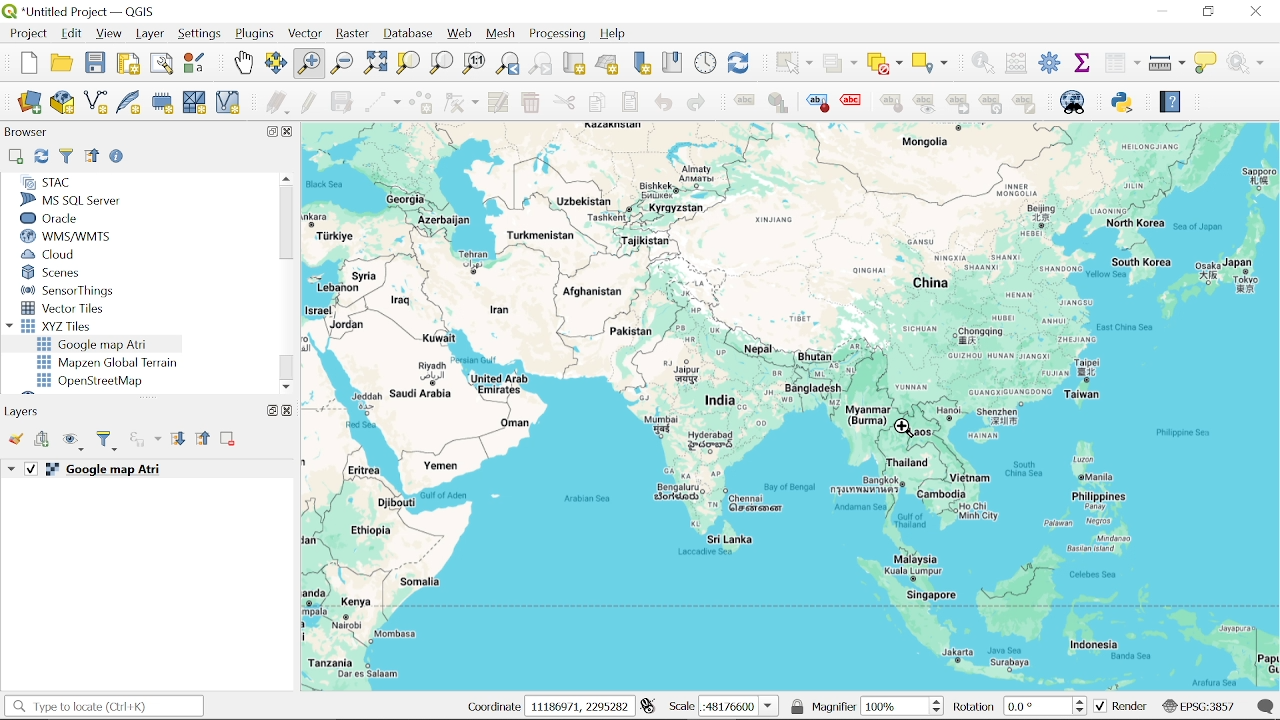 This screenshot has width=1280, height=720. I want to click on Collapse all, so click(204, 440).